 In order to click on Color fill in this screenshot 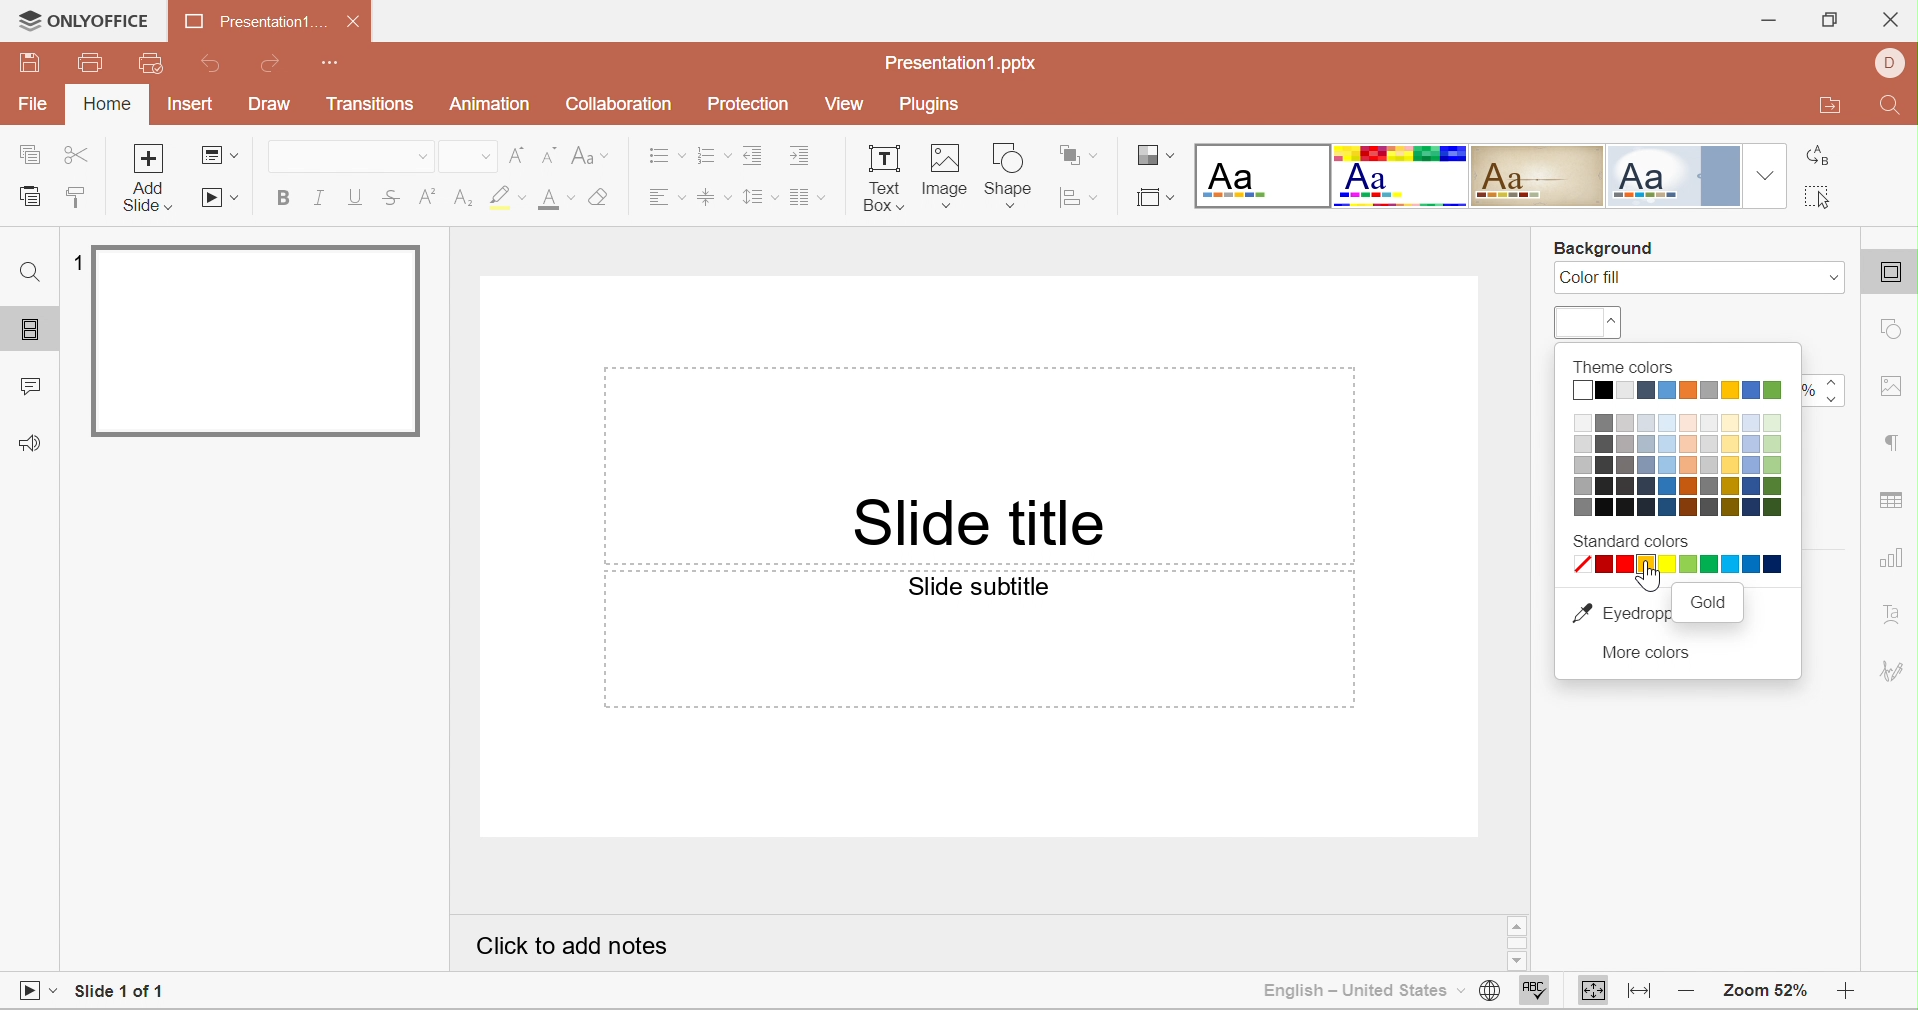, I will do `click(1593, 280)`.